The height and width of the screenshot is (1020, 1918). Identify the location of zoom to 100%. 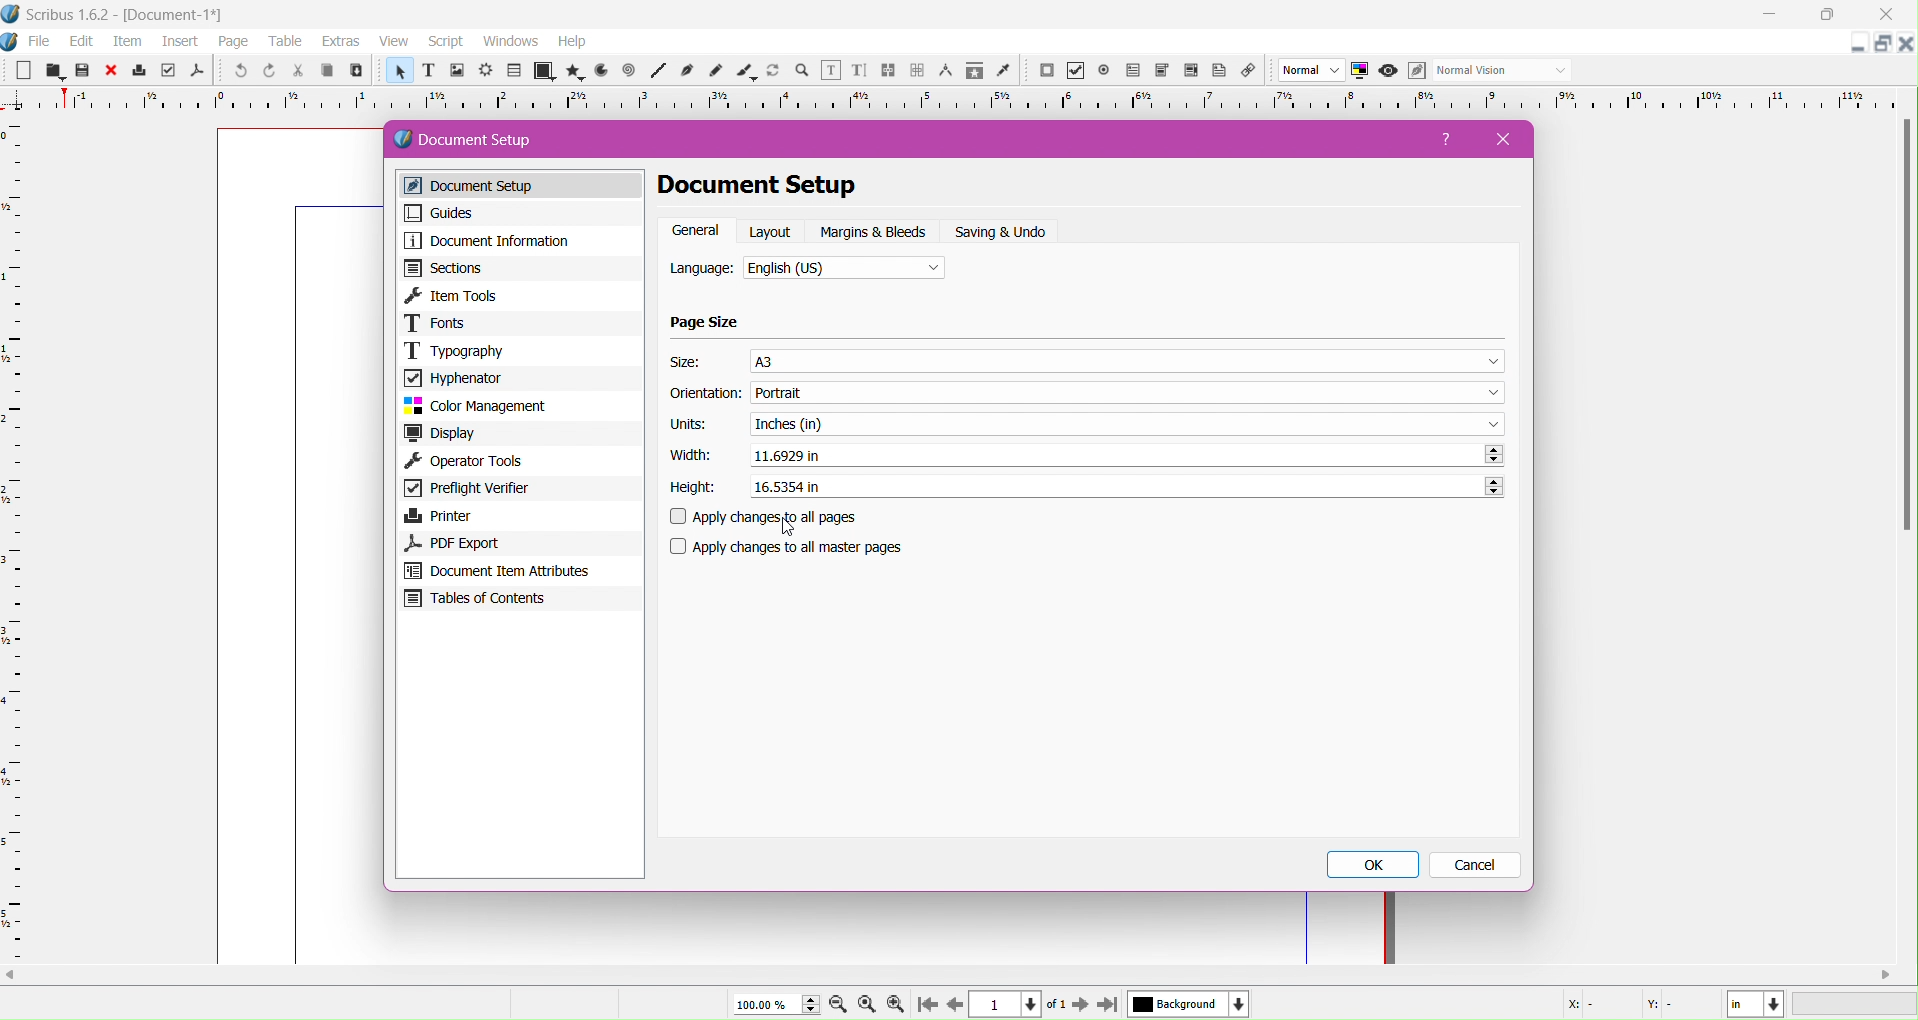
(869, 1005).